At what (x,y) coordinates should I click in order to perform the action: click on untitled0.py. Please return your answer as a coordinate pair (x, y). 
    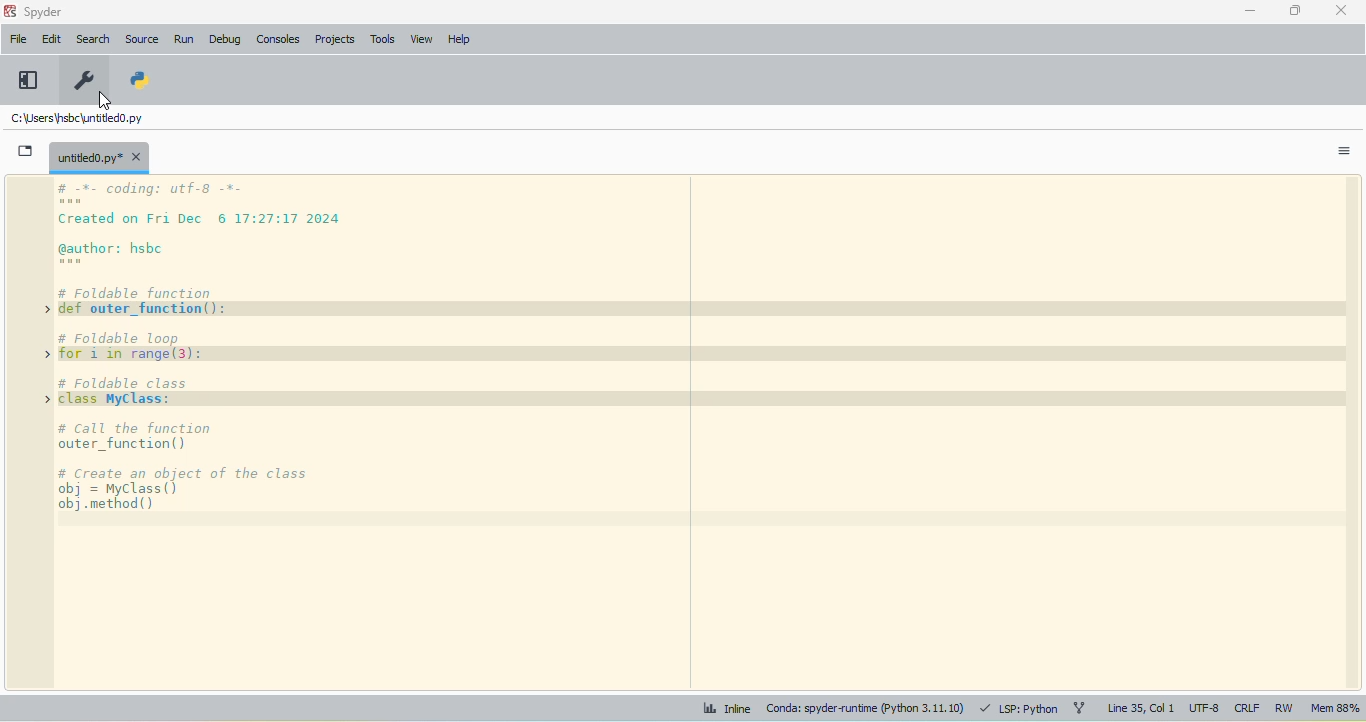
    Looking at the image, I should click on (74, 118).